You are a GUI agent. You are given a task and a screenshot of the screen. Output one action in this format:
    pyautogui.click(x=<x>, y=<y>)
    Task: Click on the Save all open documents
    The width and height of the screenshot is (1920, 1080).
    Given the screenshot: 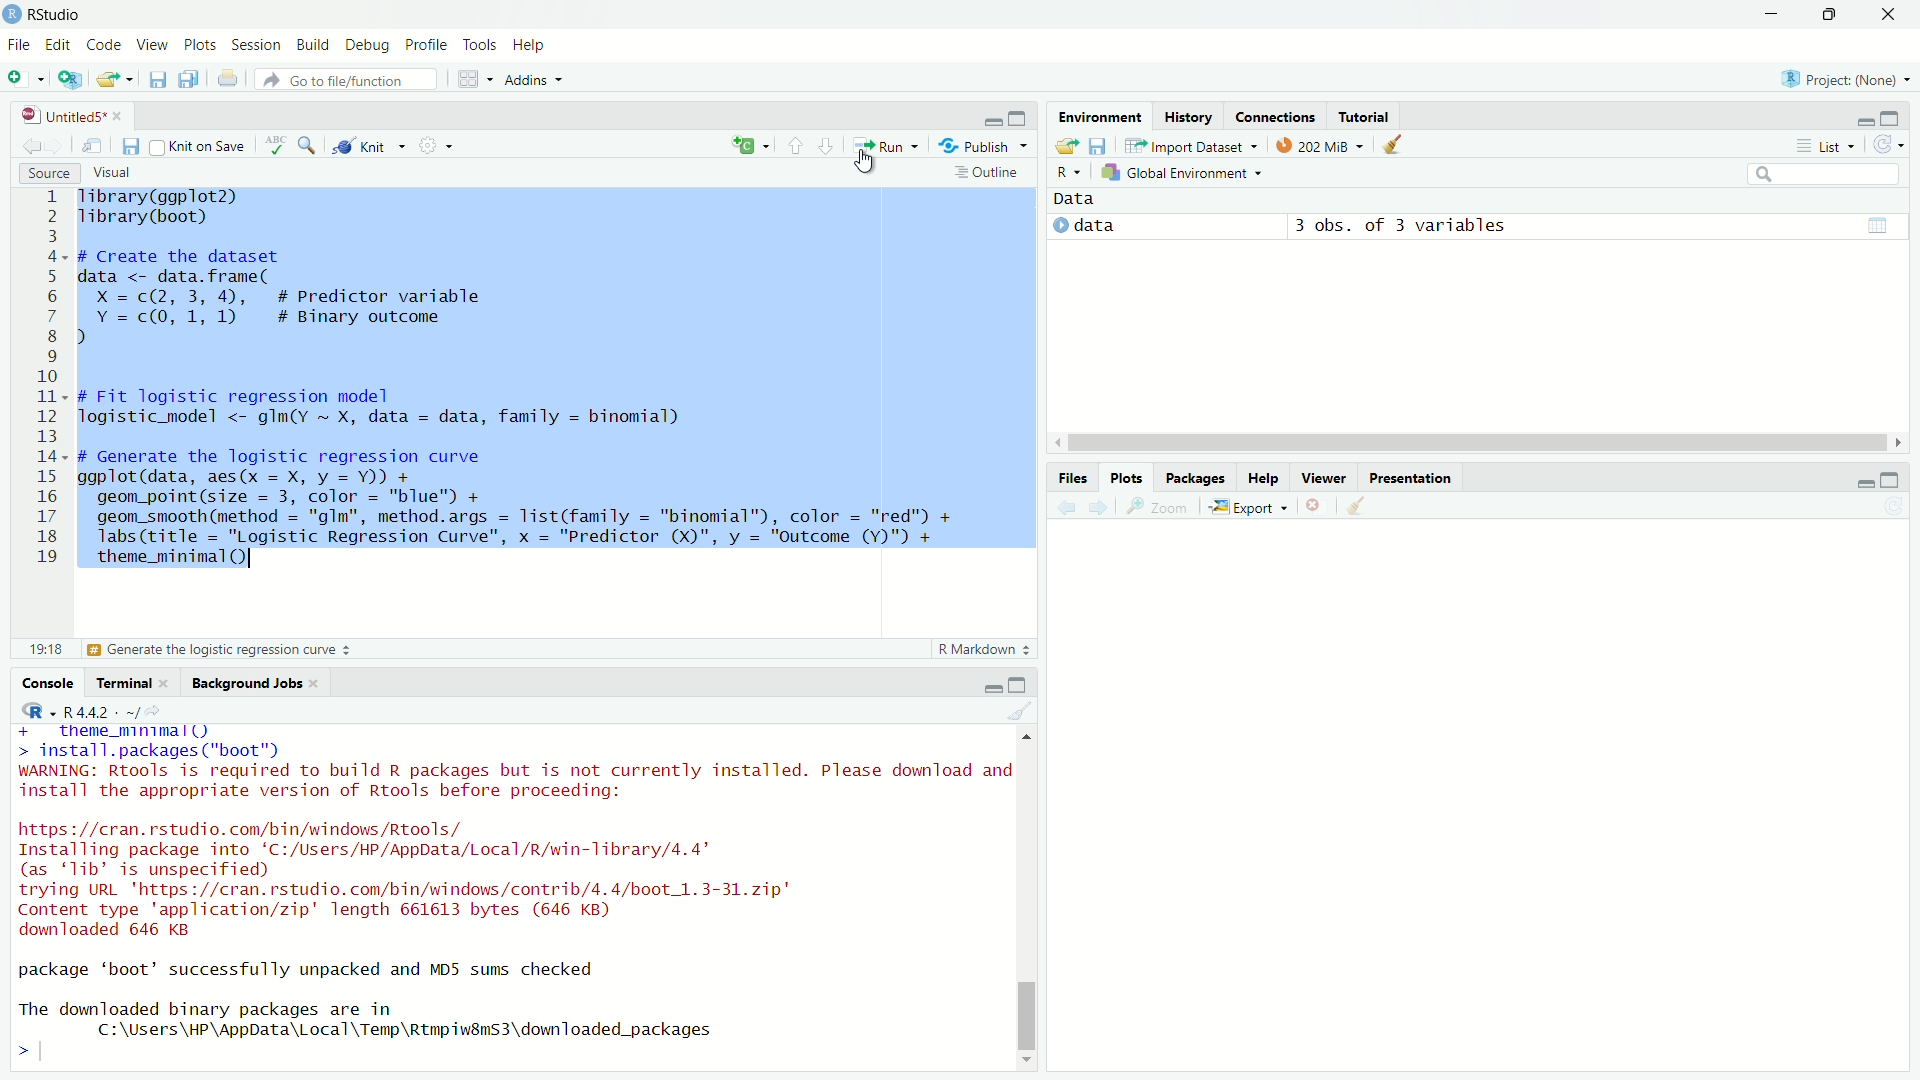 What is the action you would take?
    pyautogui.click(x=189, y=77)
    